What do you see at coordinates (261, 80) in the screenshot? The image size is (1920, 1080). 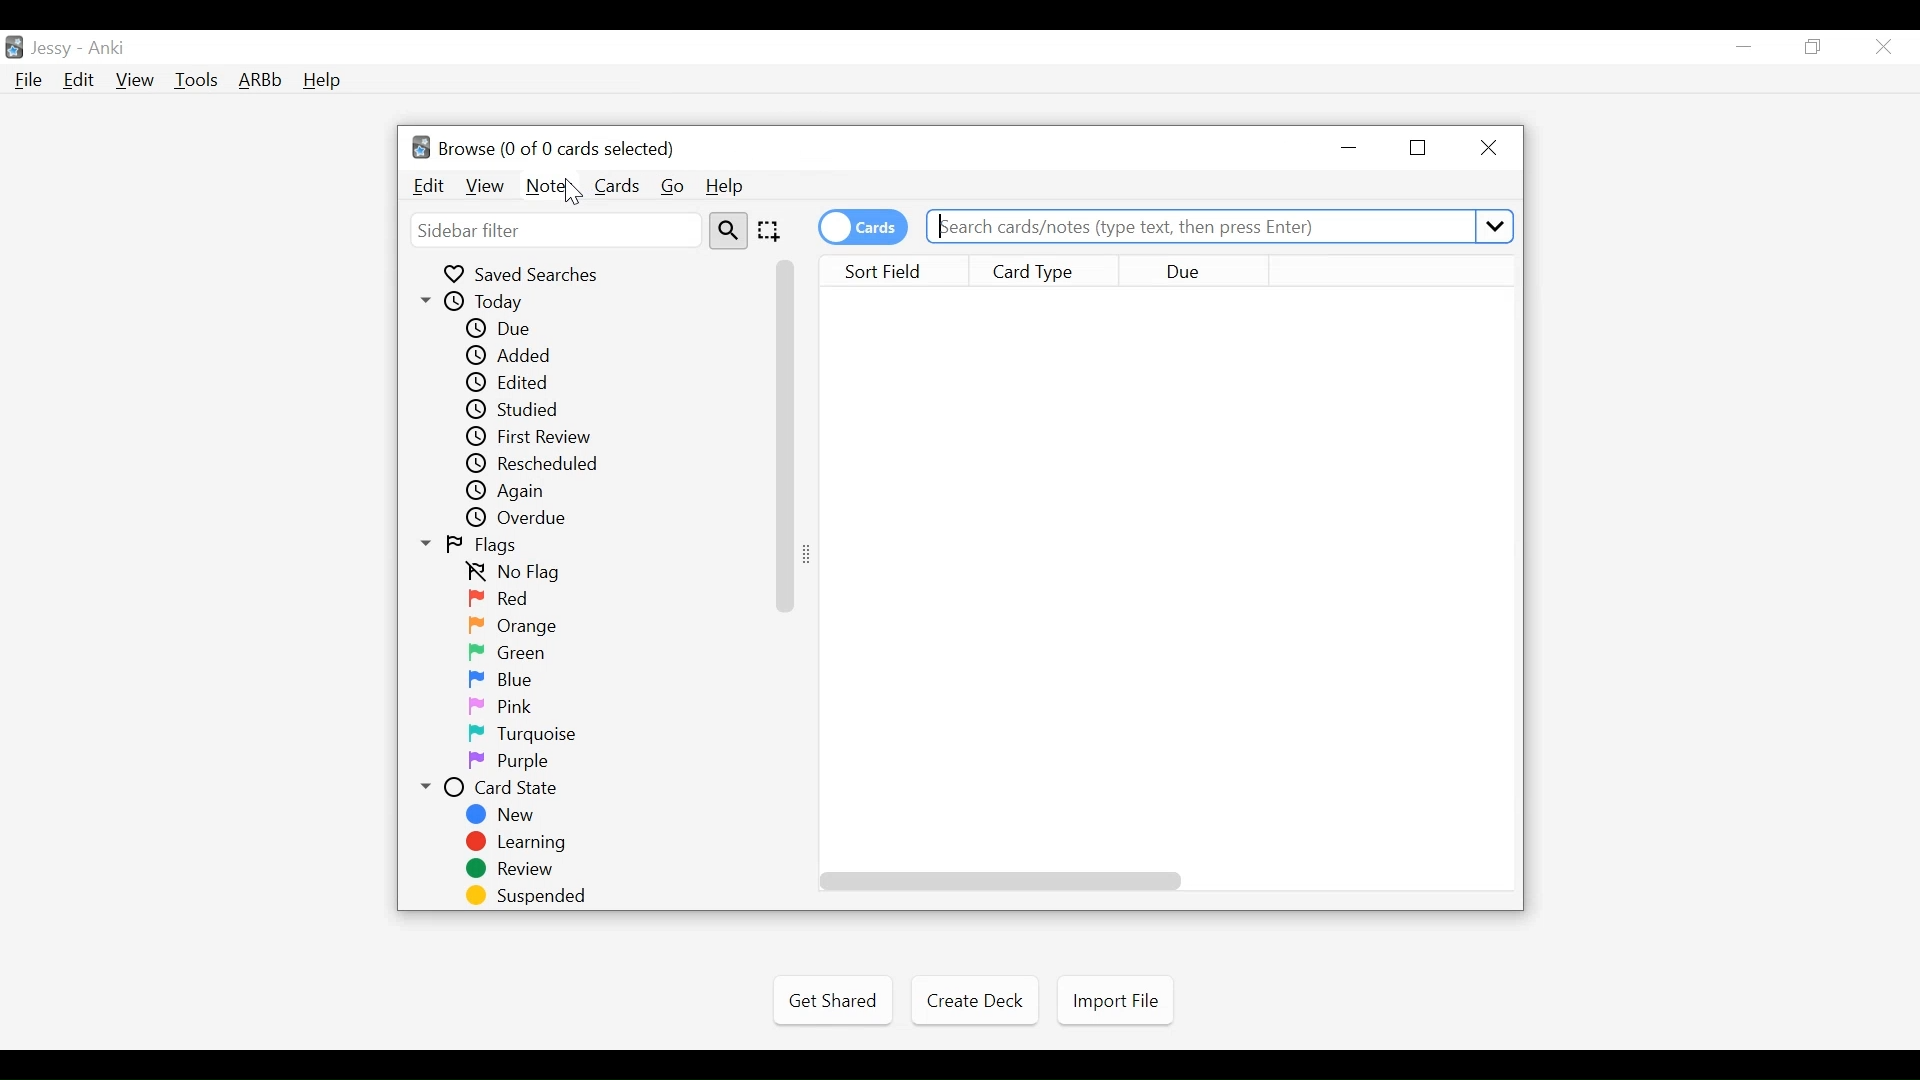 I see `Advanced Review Button bar` at bounding box center [261, 80].